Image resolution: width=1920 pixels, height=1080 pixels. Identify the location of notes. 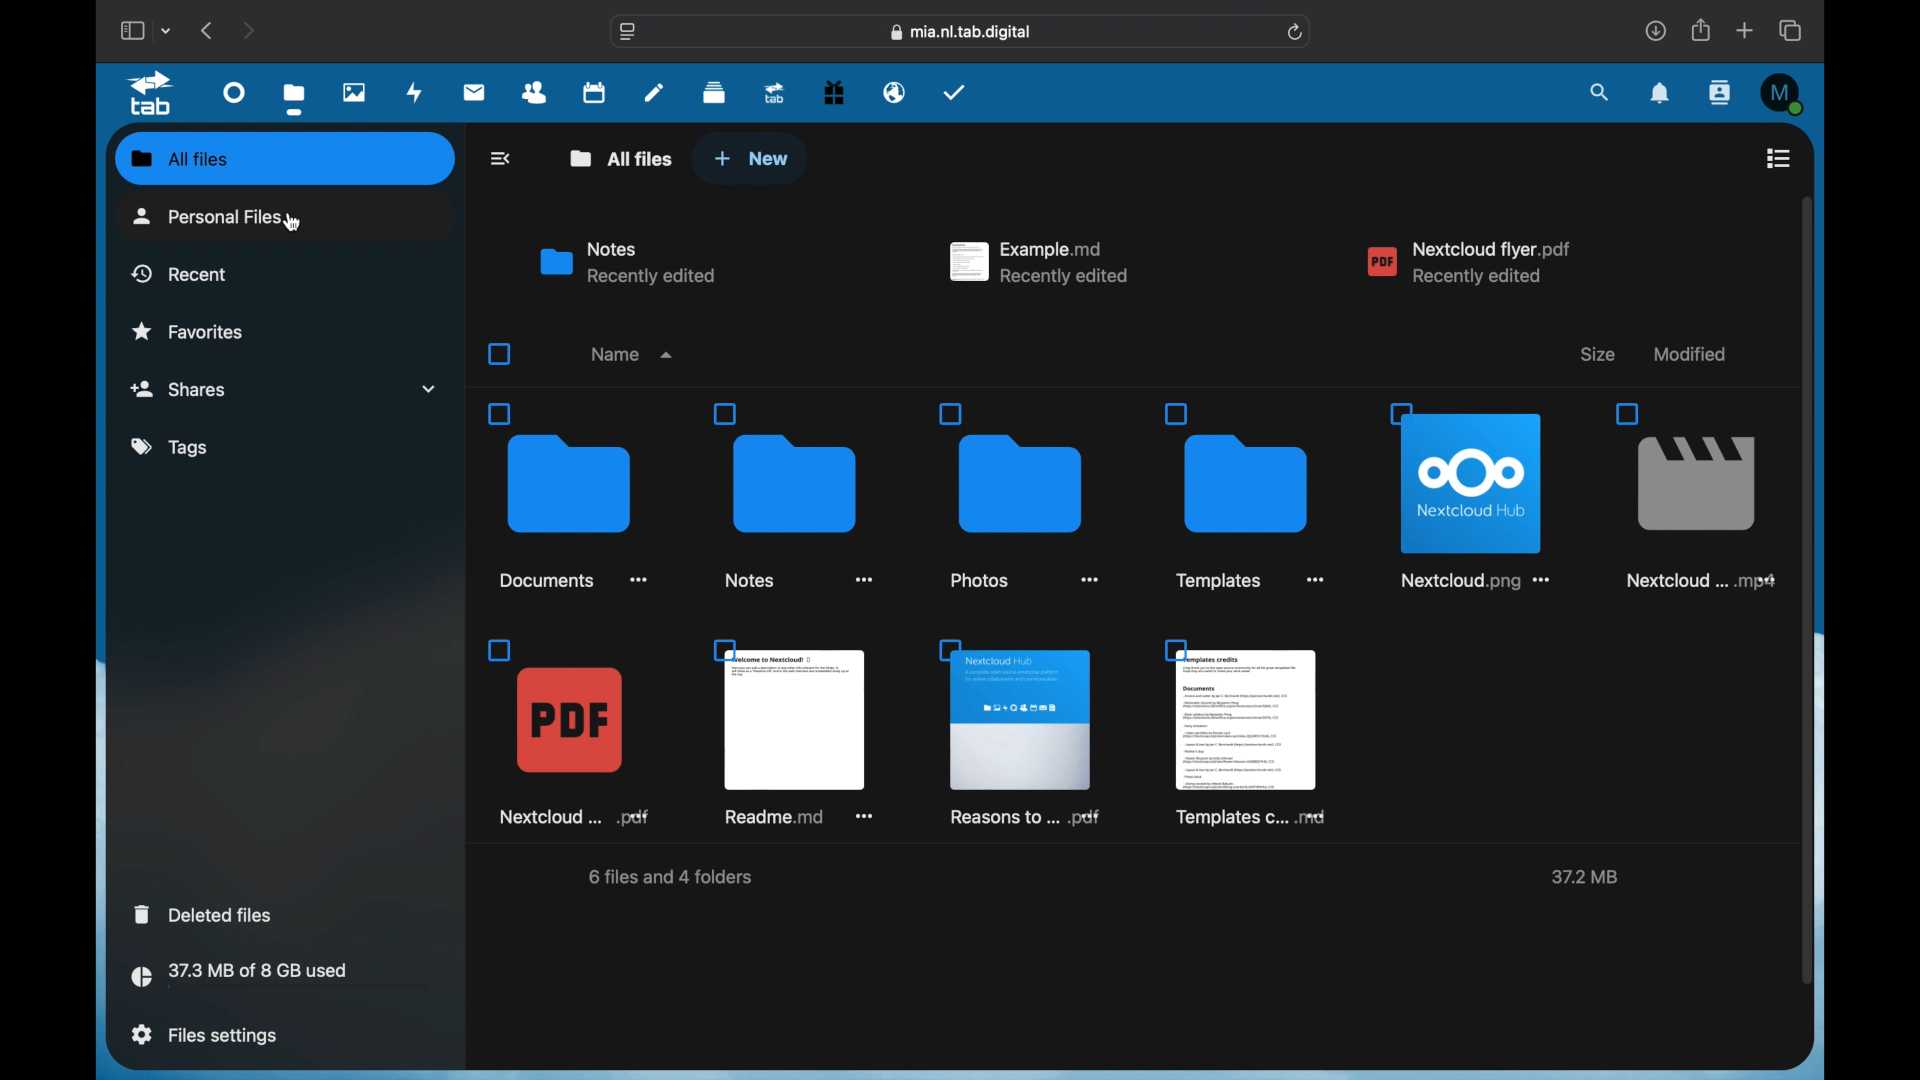
(654, 91).